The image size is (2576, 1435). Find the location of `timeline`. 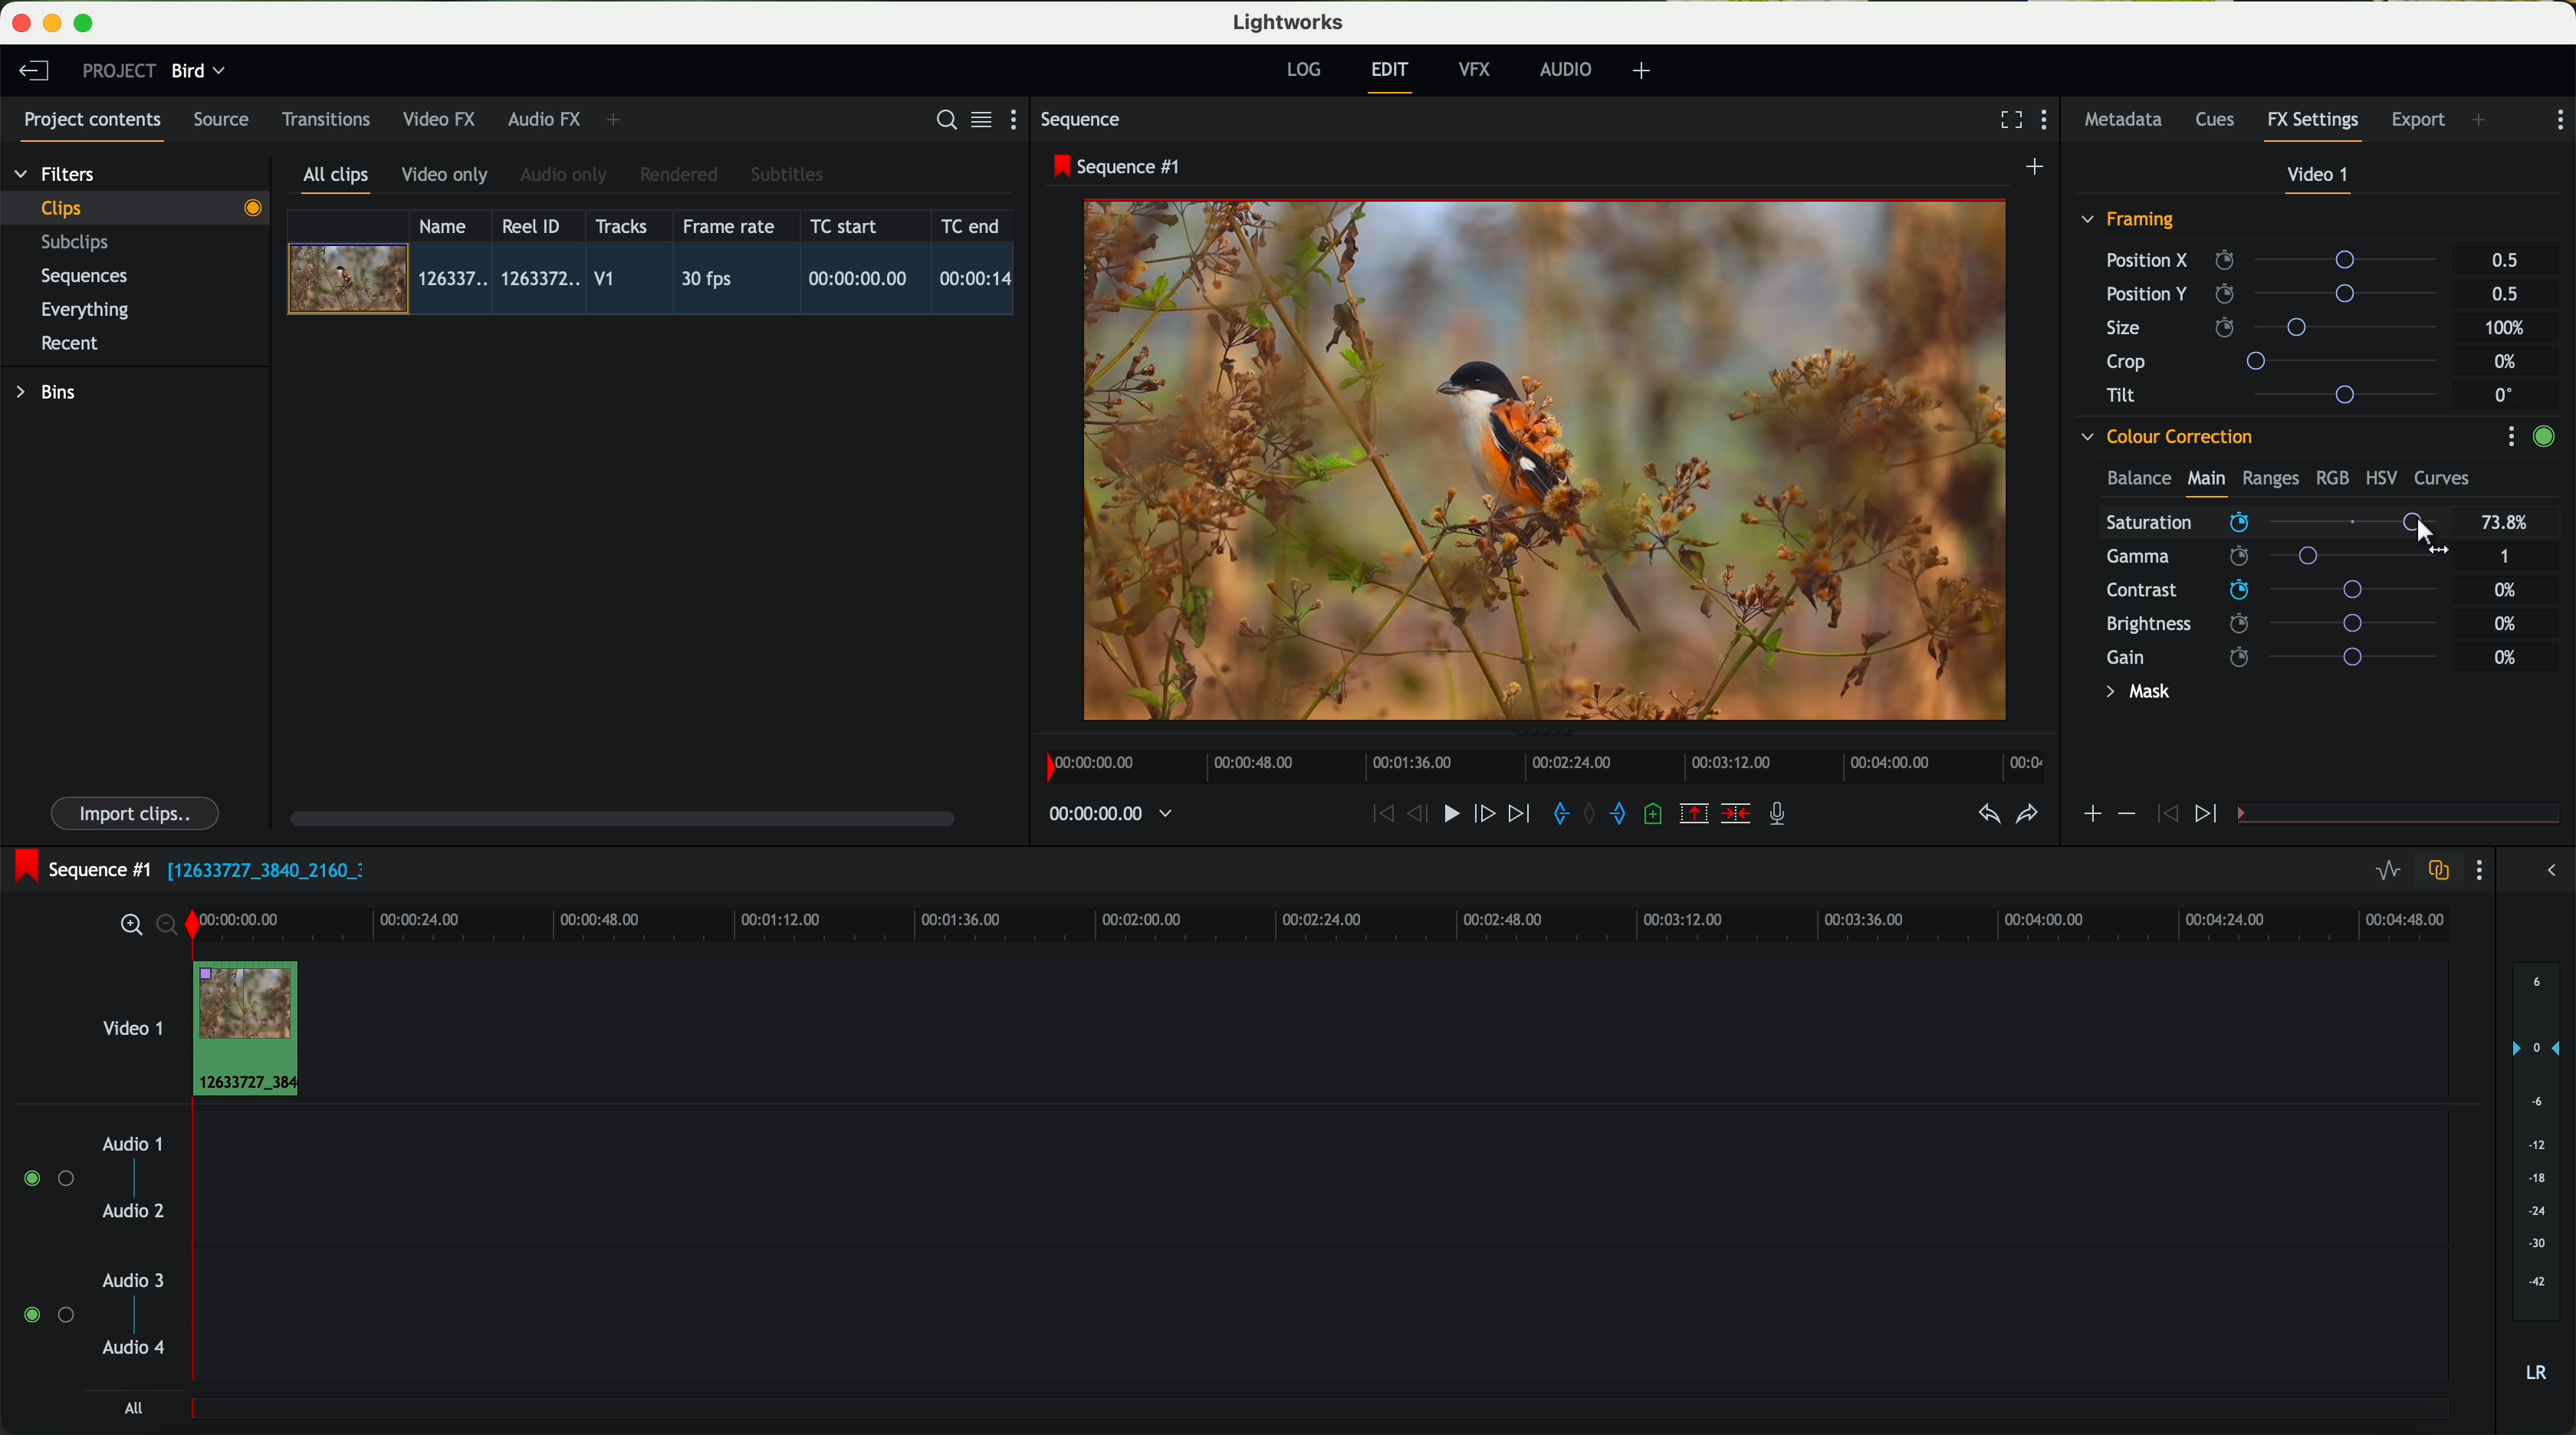

timeline is located at coordinates (1375, 922).